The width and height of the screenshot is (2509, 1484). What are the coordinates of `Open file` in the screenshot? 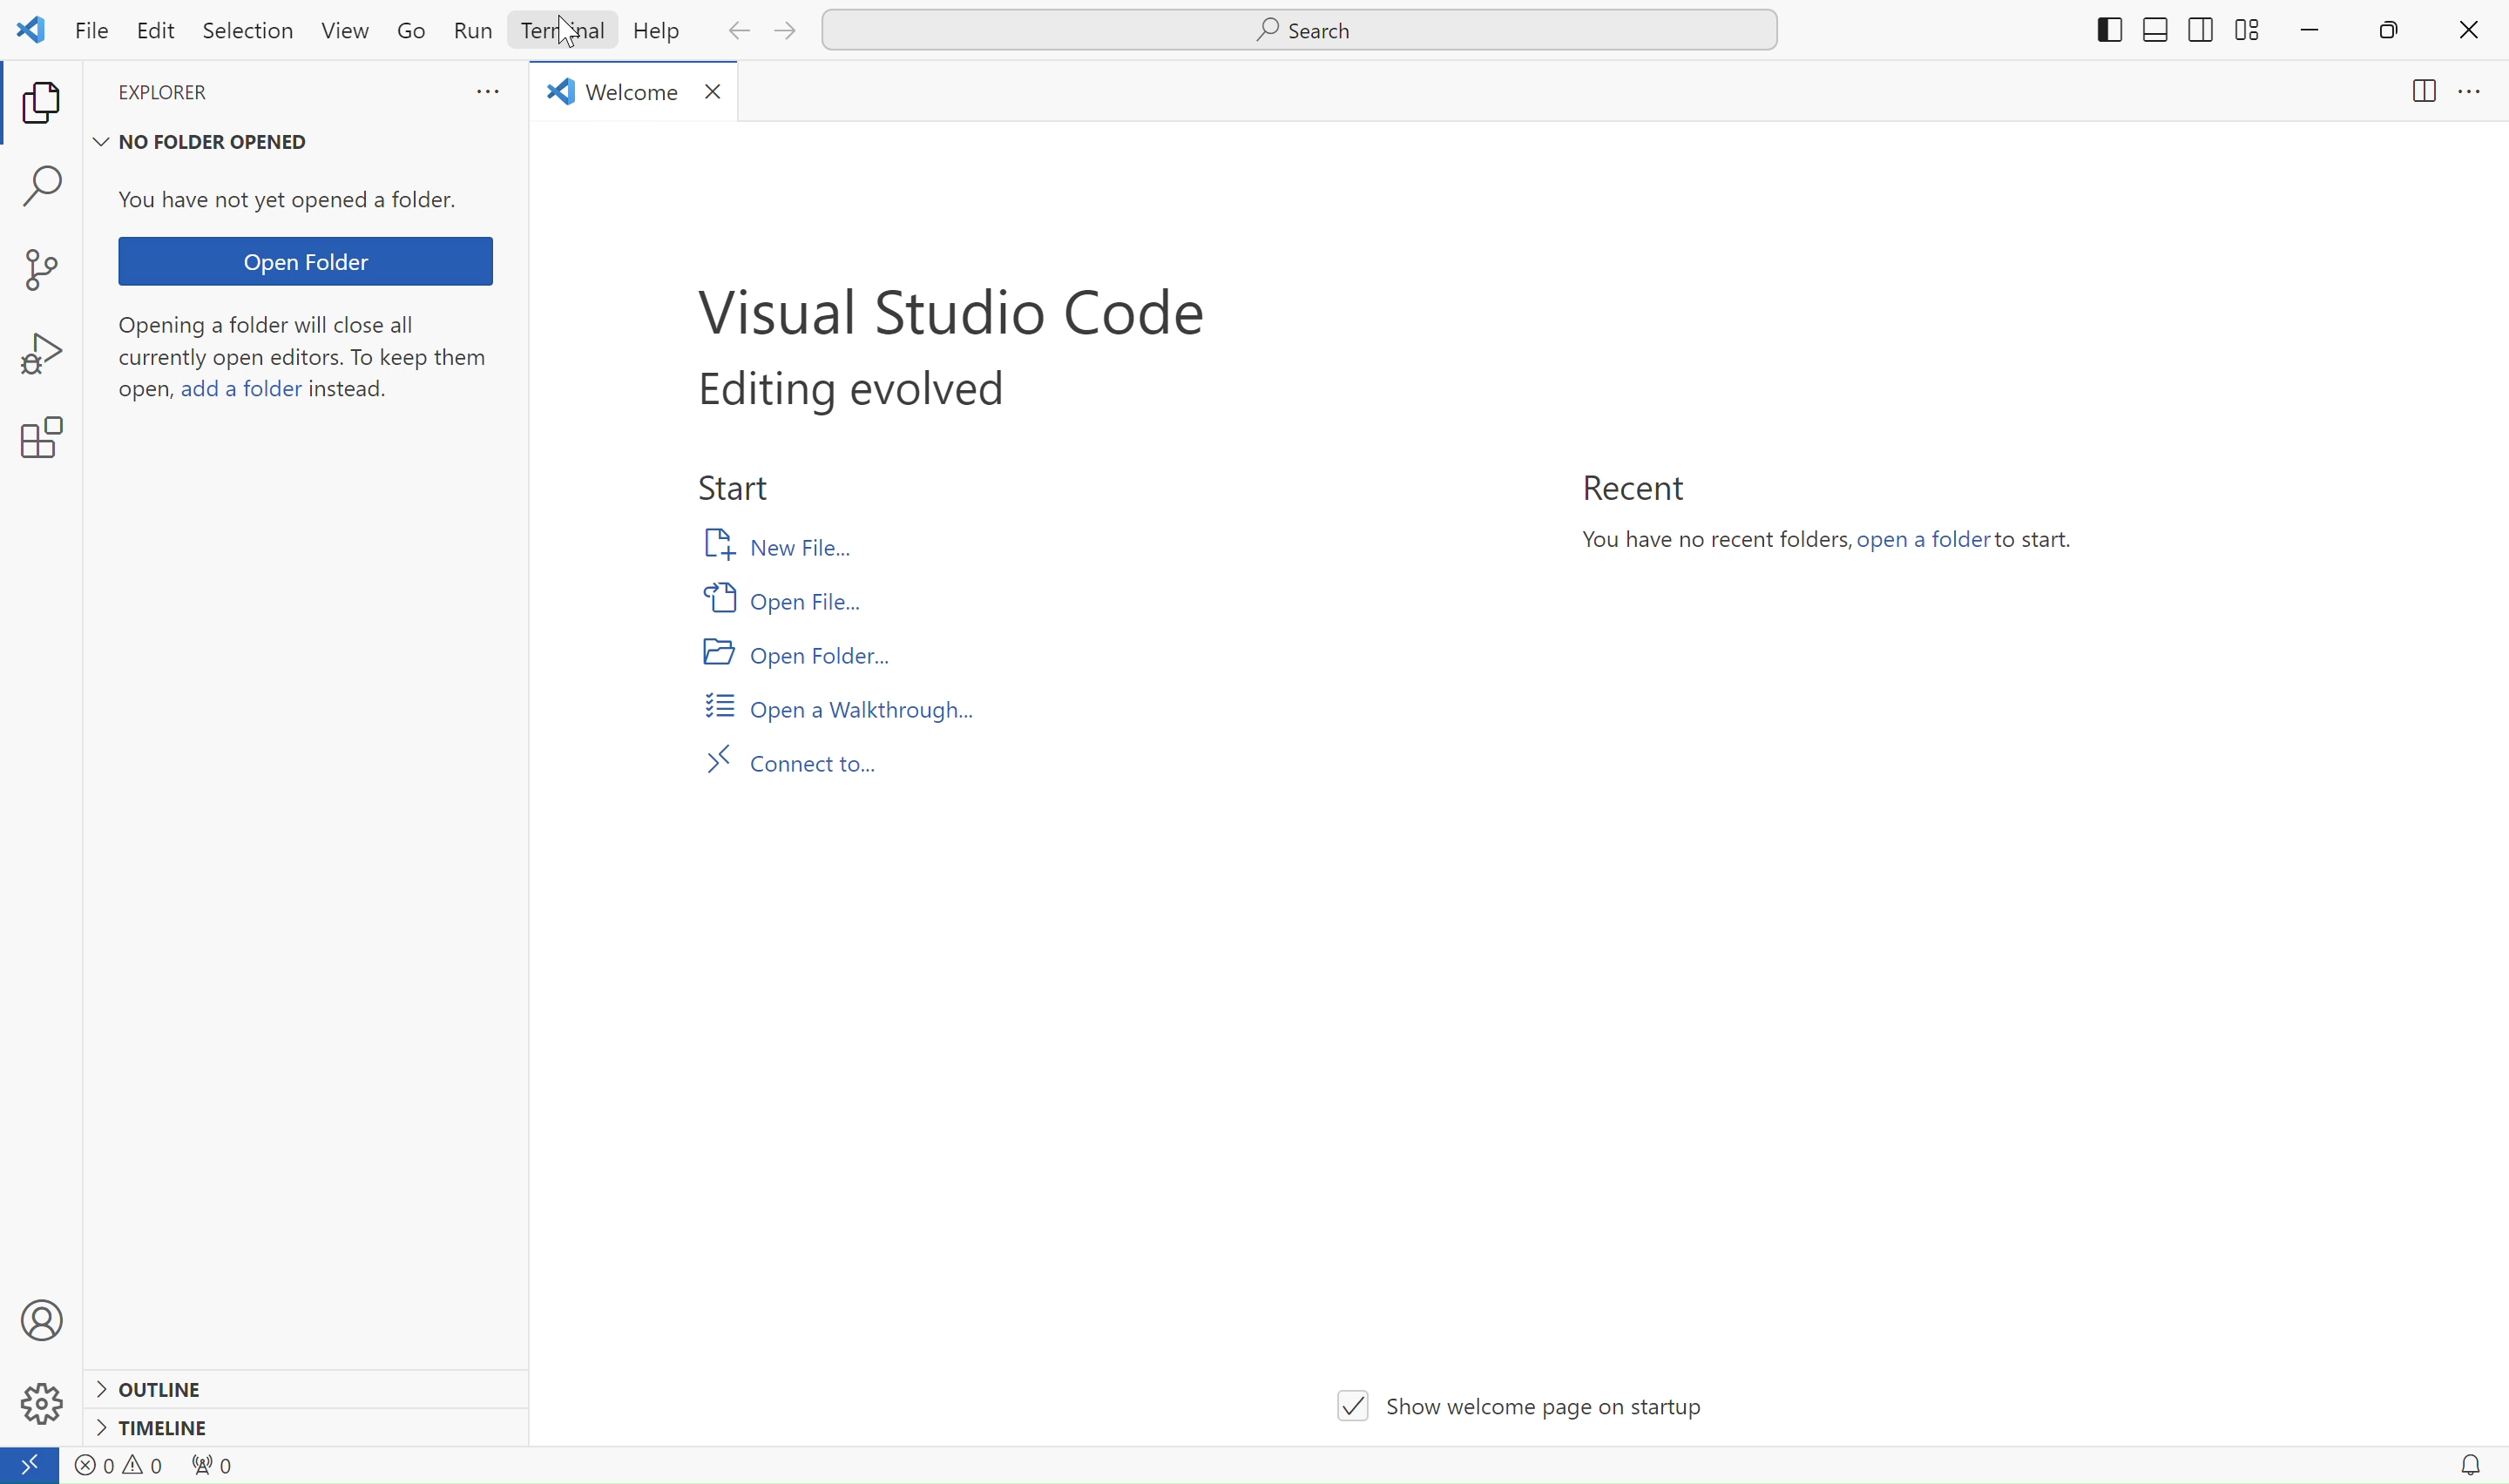 It's located at (771, 591).